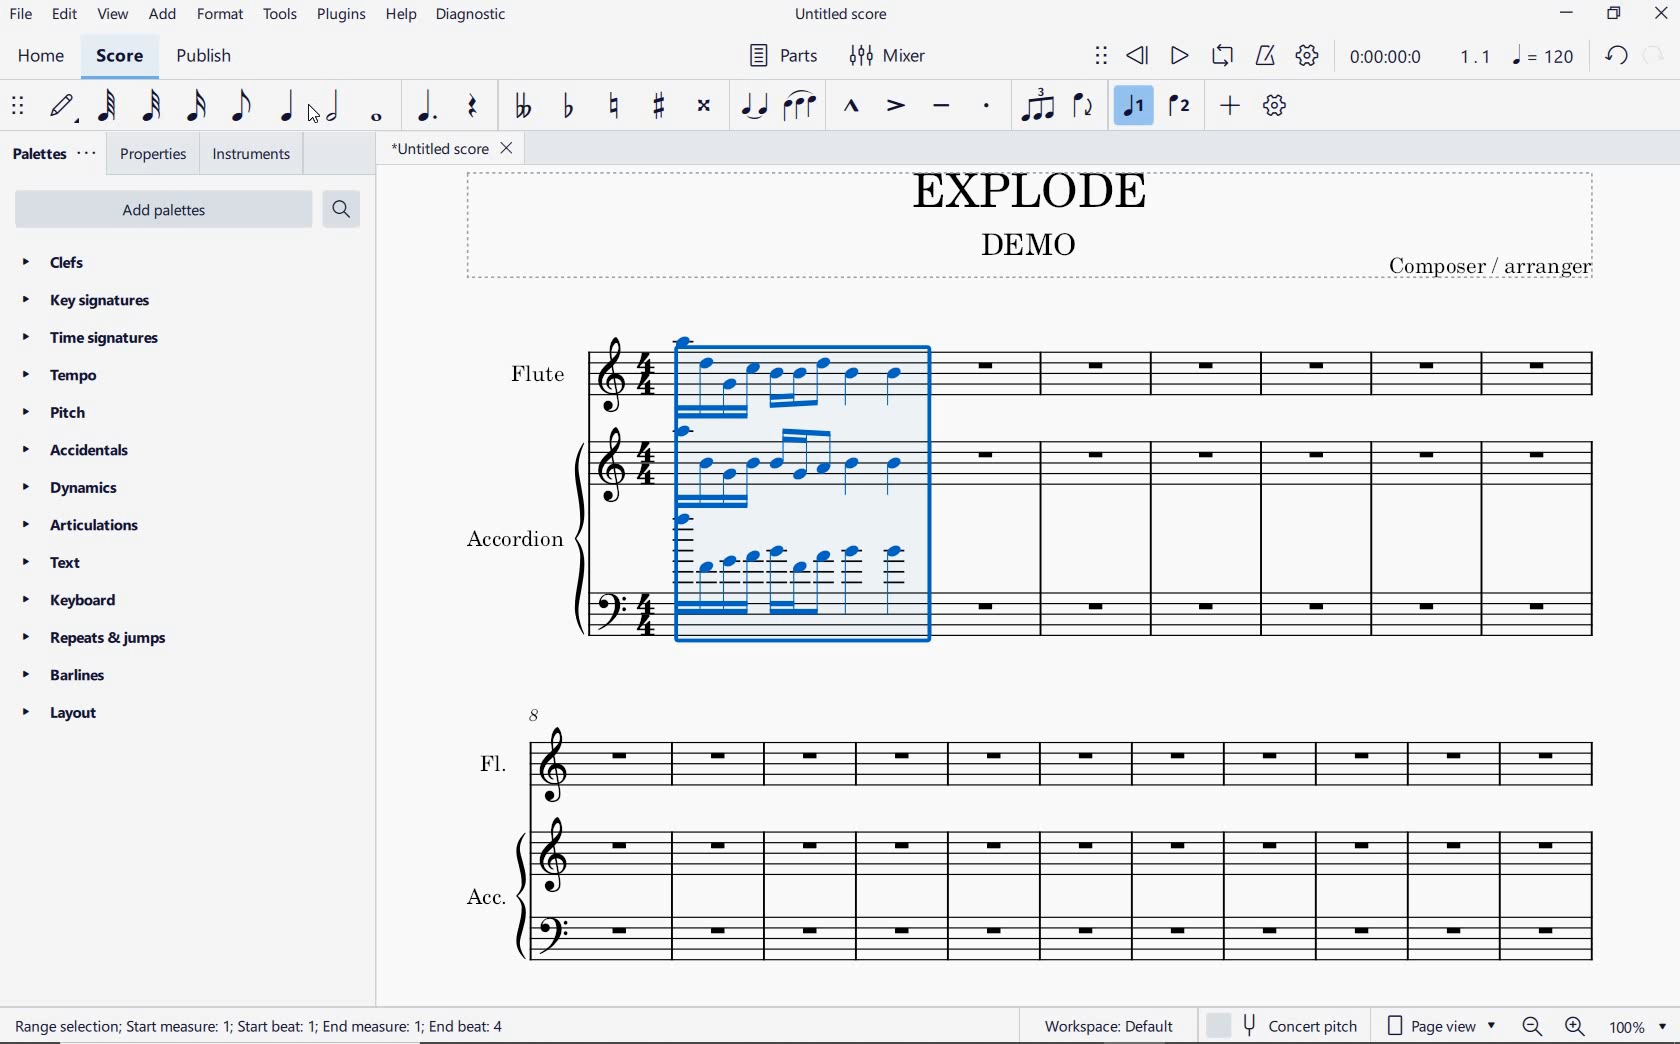 This screenshot has width=1680, height=1044. I want to click on accidentals, so click(82, 450).